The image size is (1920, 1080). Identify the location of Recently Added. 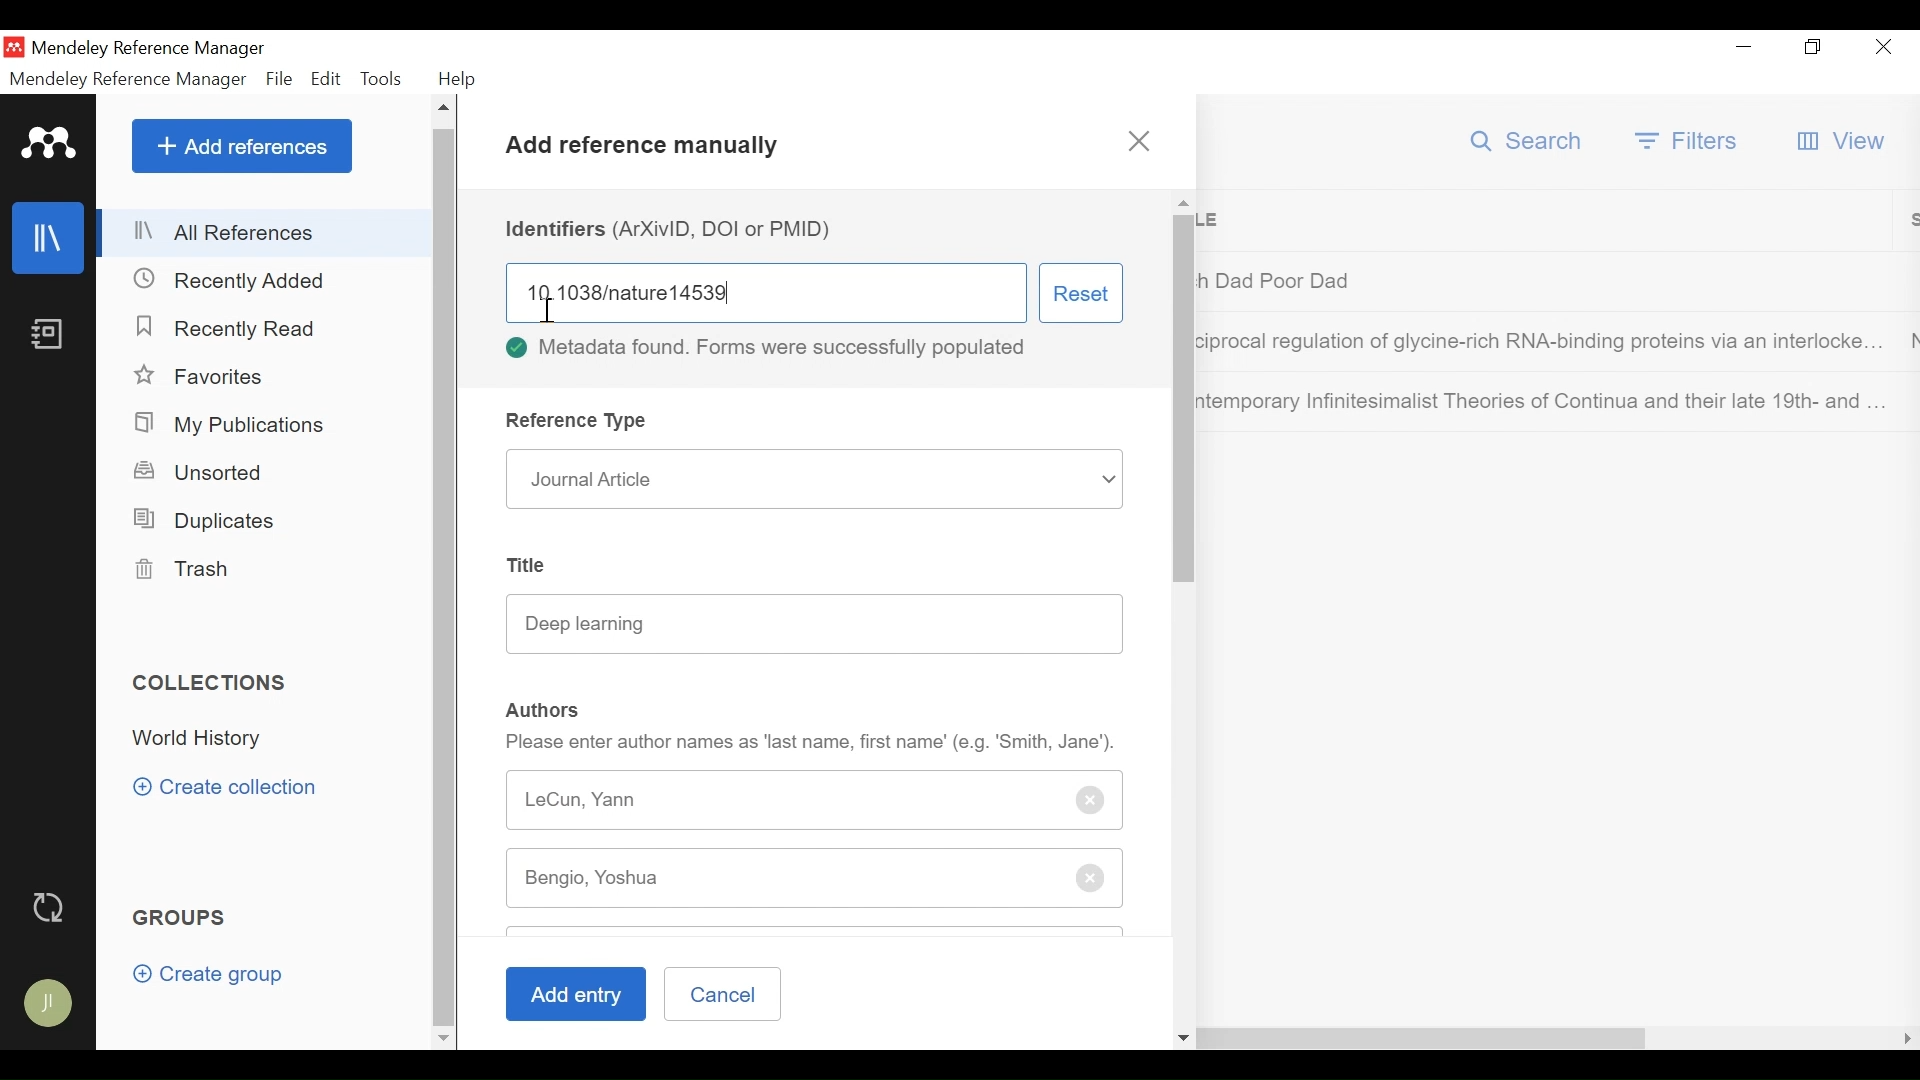
(239, 279).